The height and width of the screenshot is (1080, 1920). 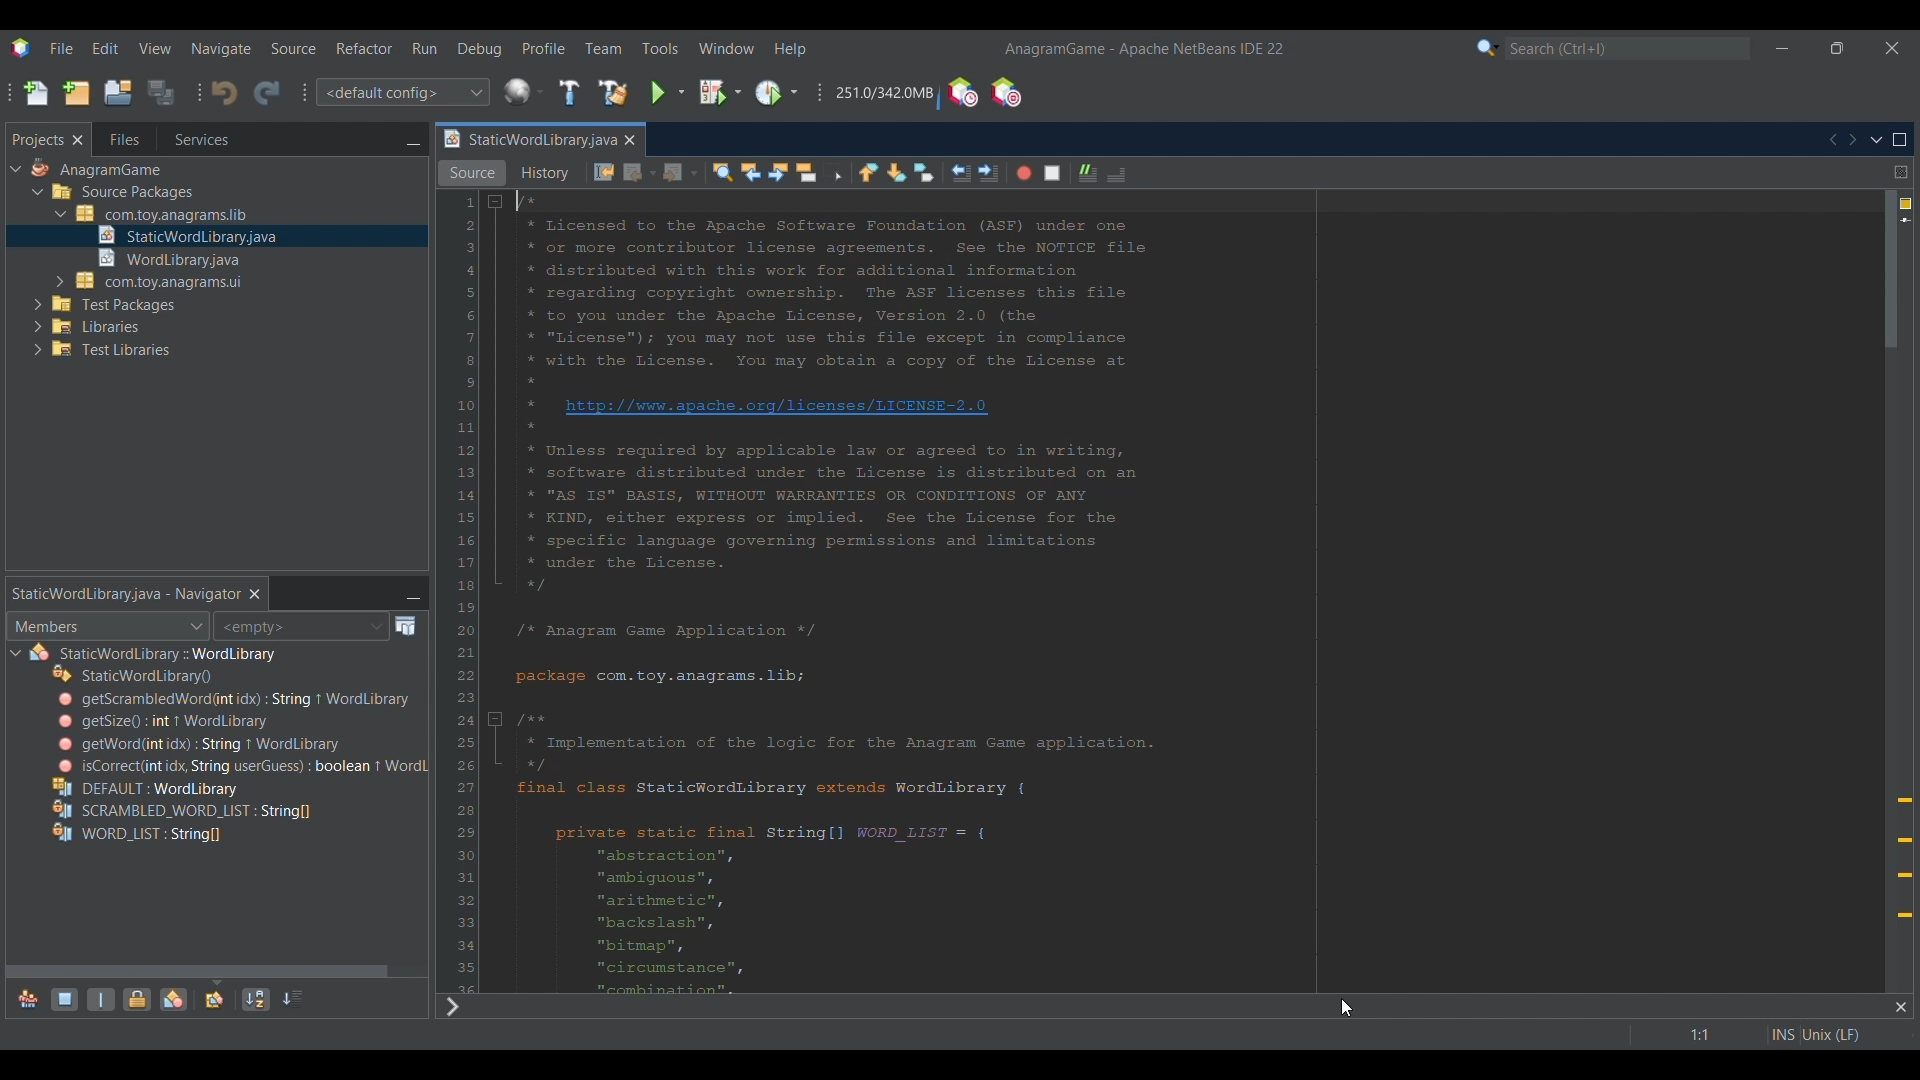 What do you see at coordinates (174, 1000) in the screenshot?
I see `Show inner classes` at bounding box center [174, 1000].